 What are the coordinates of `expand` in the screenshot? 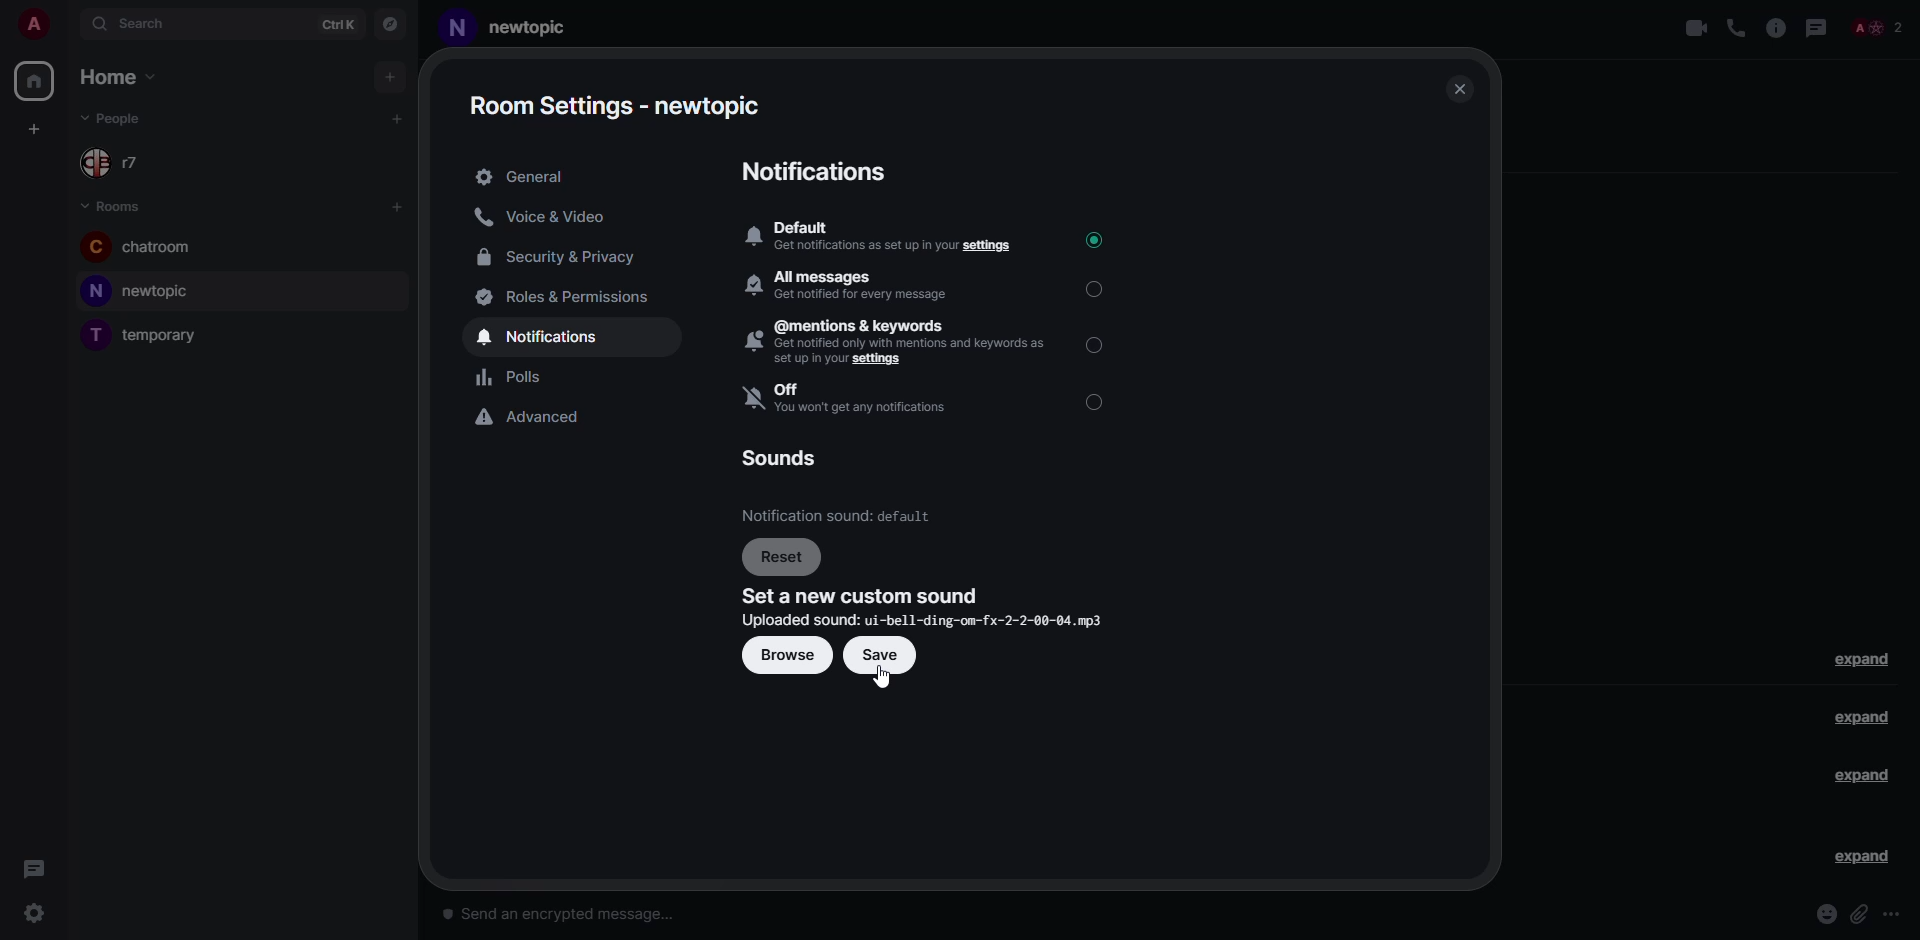 It's located at (1862, 776).